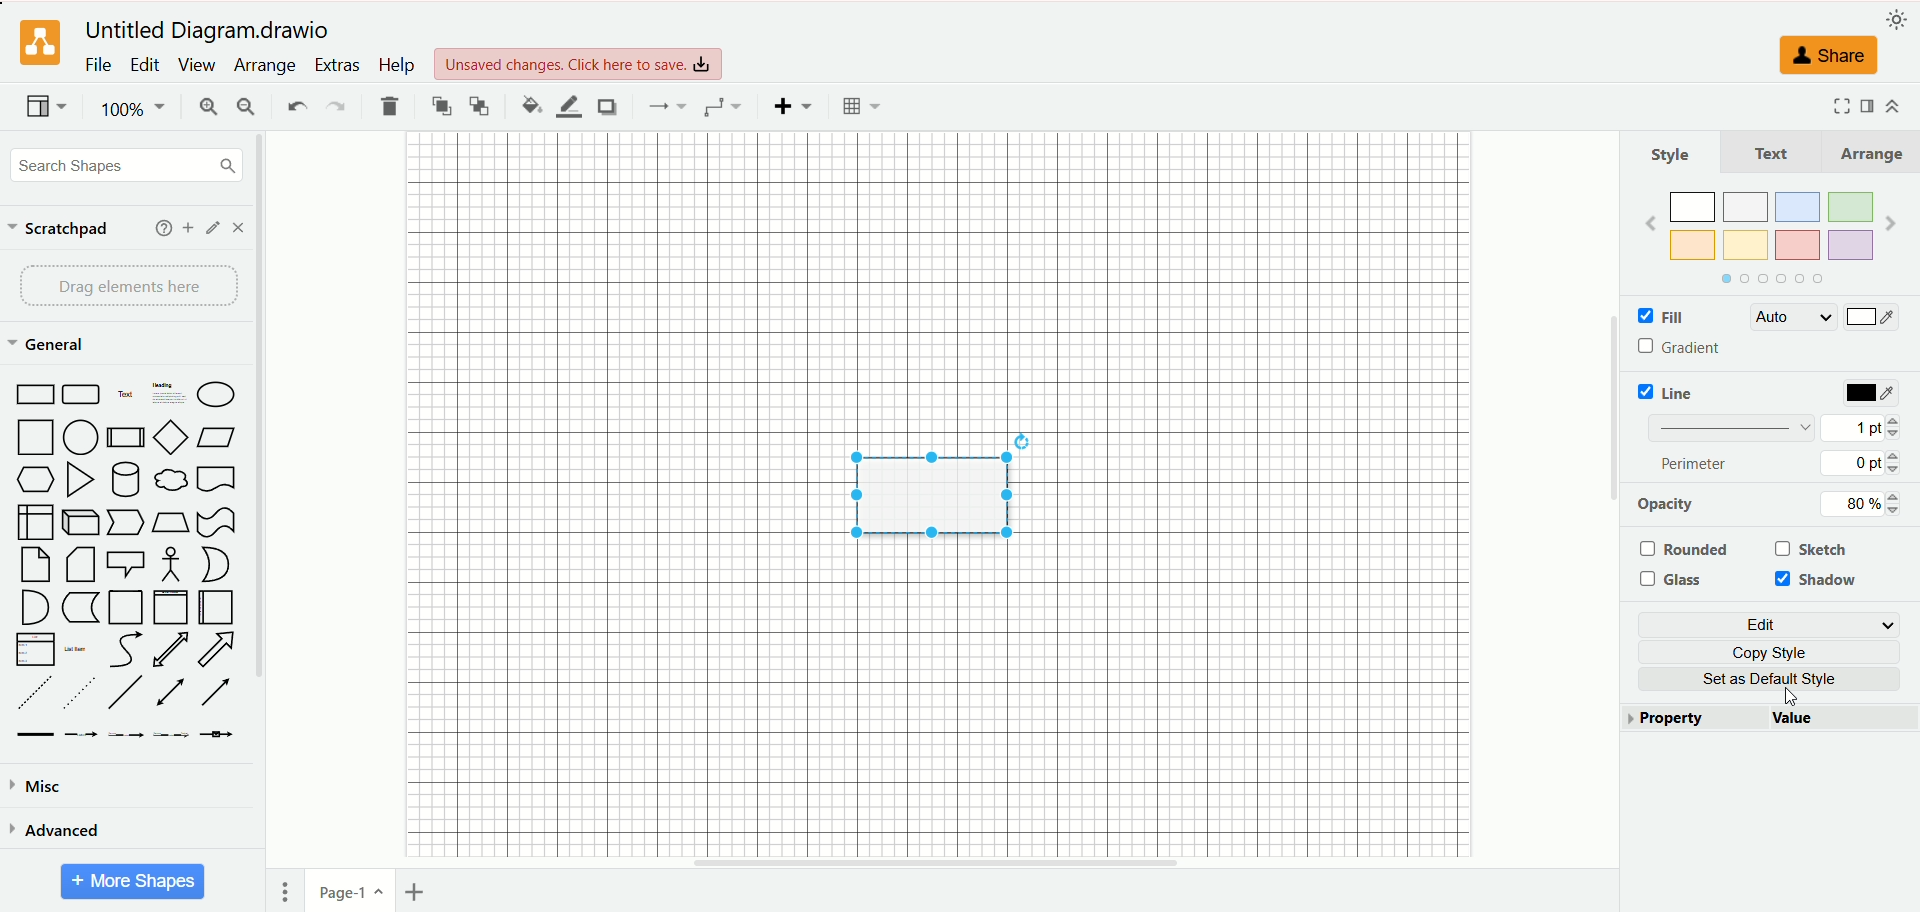  Describe the element at coordinates (1676, 580) in the screenshot. I see `glass` at that location.